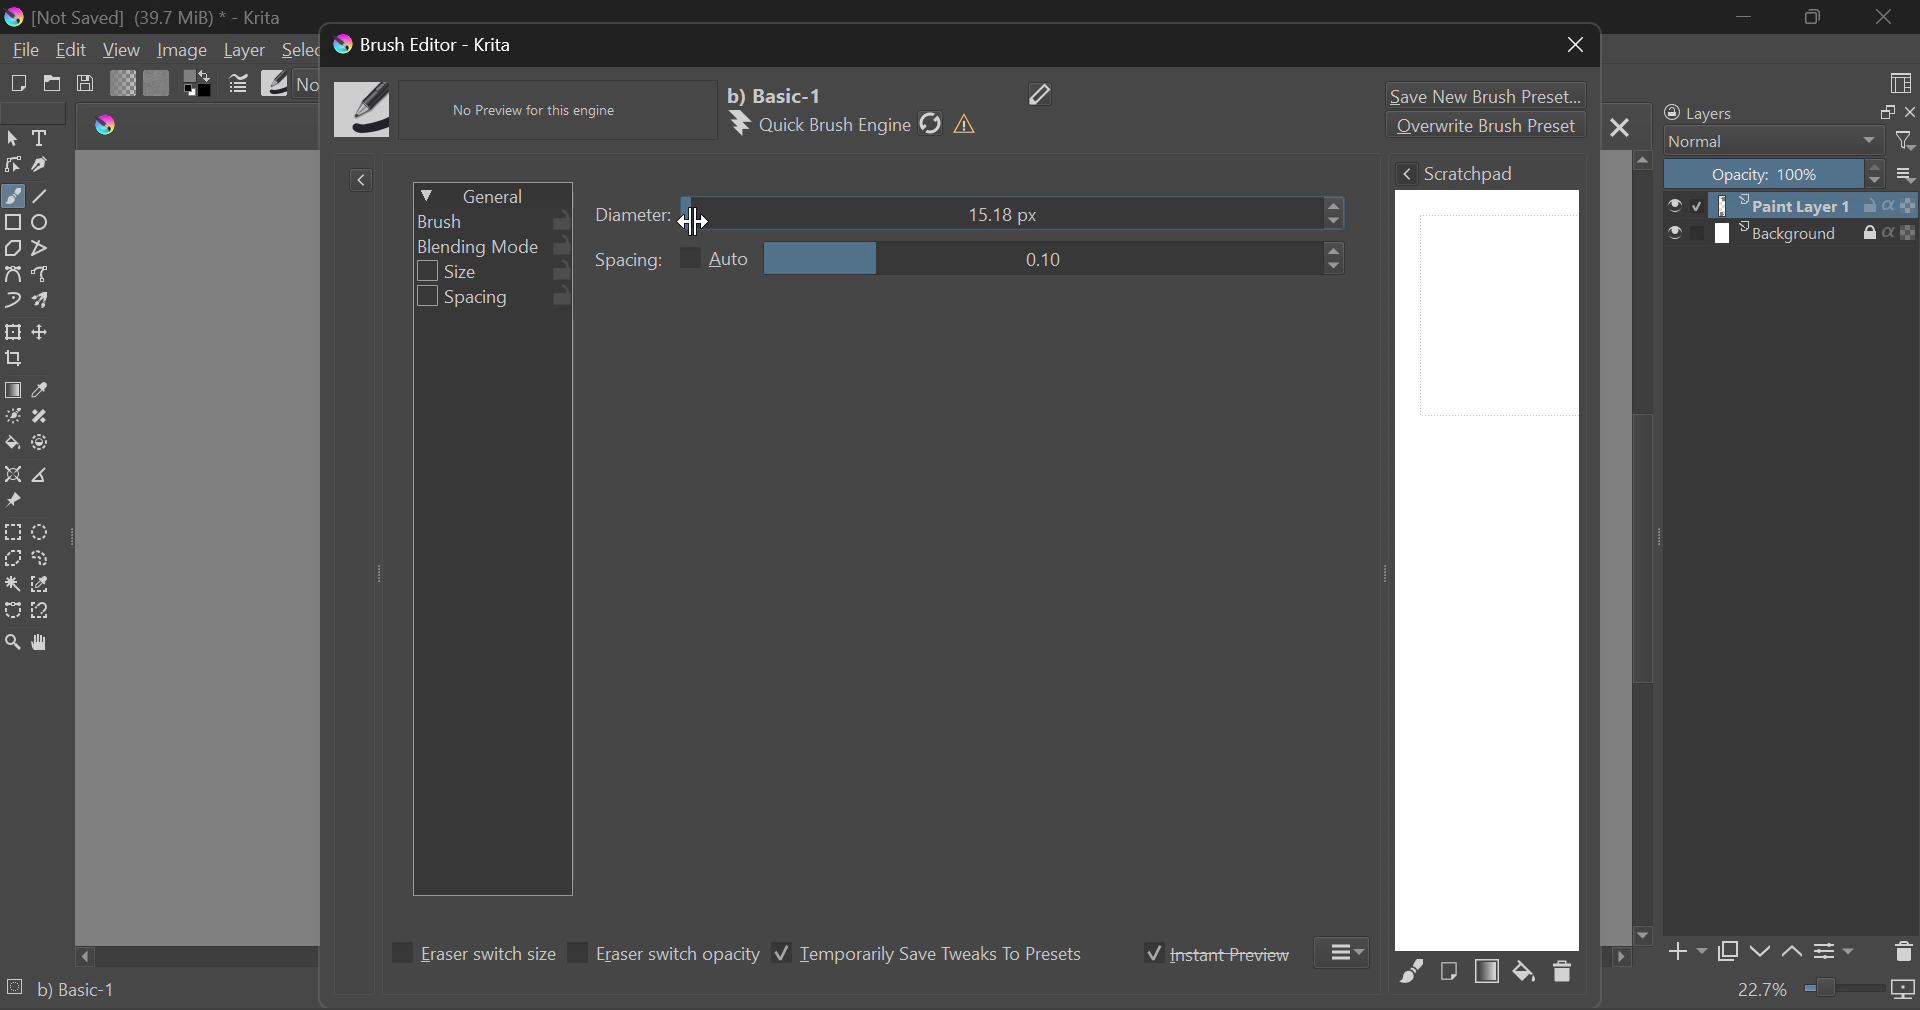 The width and height of the screenshot is (1920, 1010). What do you see at coordinates (113, 126) in the screenshot?
I see `logo` at bounding box center [113, 126].